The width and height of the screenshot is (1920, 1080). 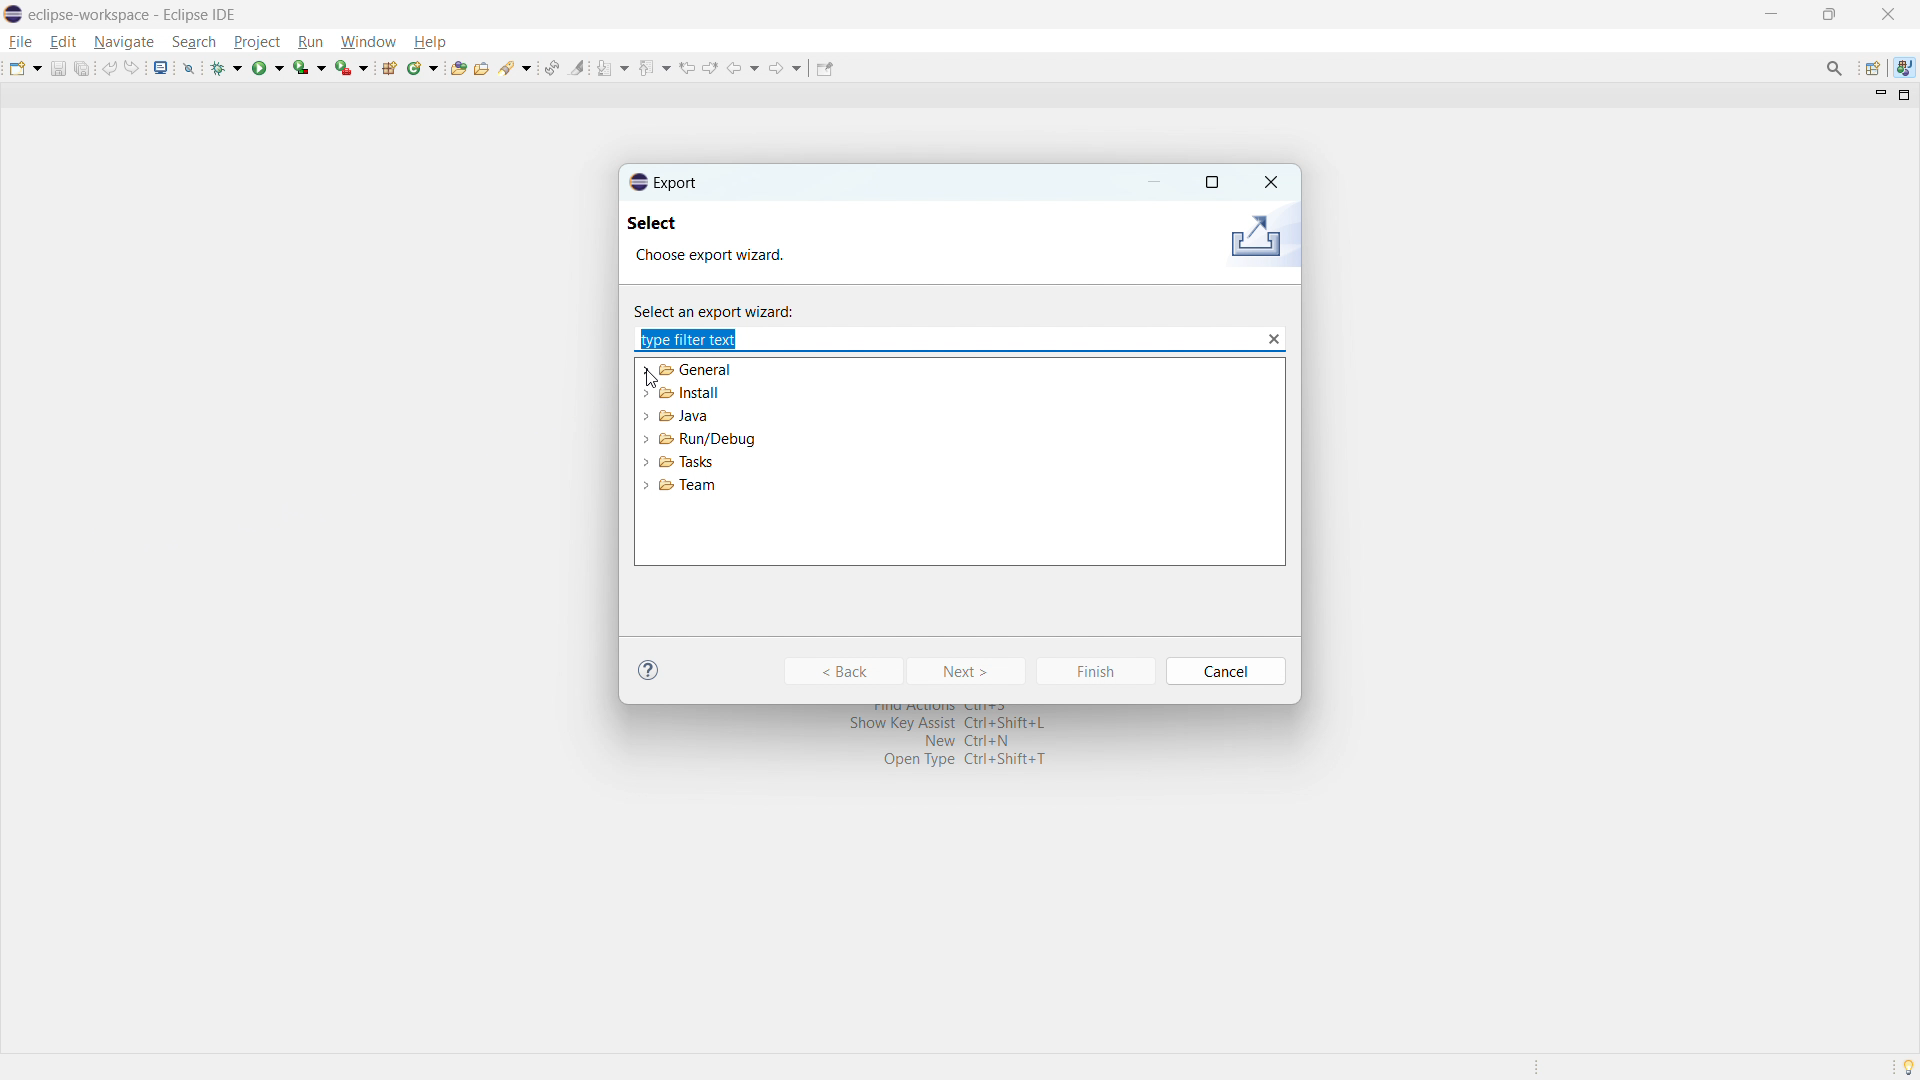 What do you see at coordinates (1095, 671) in the screenshot?
I see `finish` at bounding box center [1095, 671].